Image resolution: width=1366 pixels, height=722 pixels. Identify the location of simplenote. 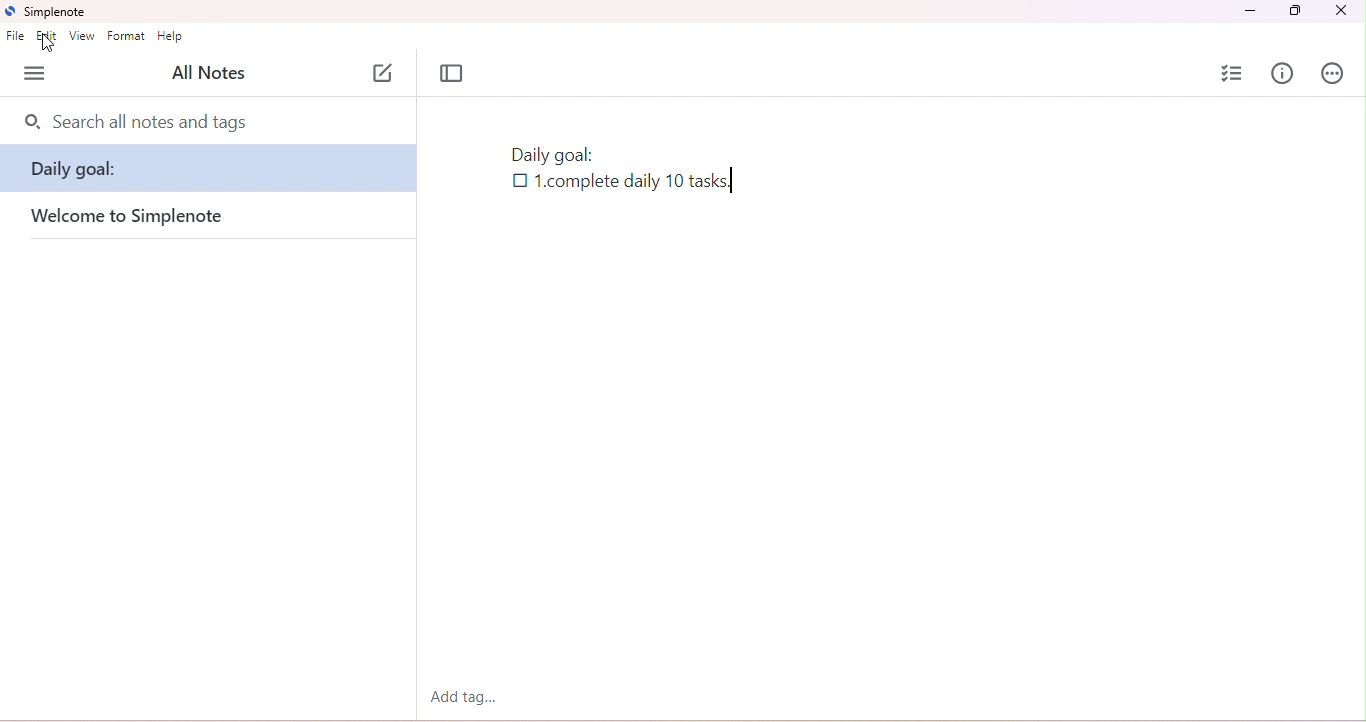
(55, 13).